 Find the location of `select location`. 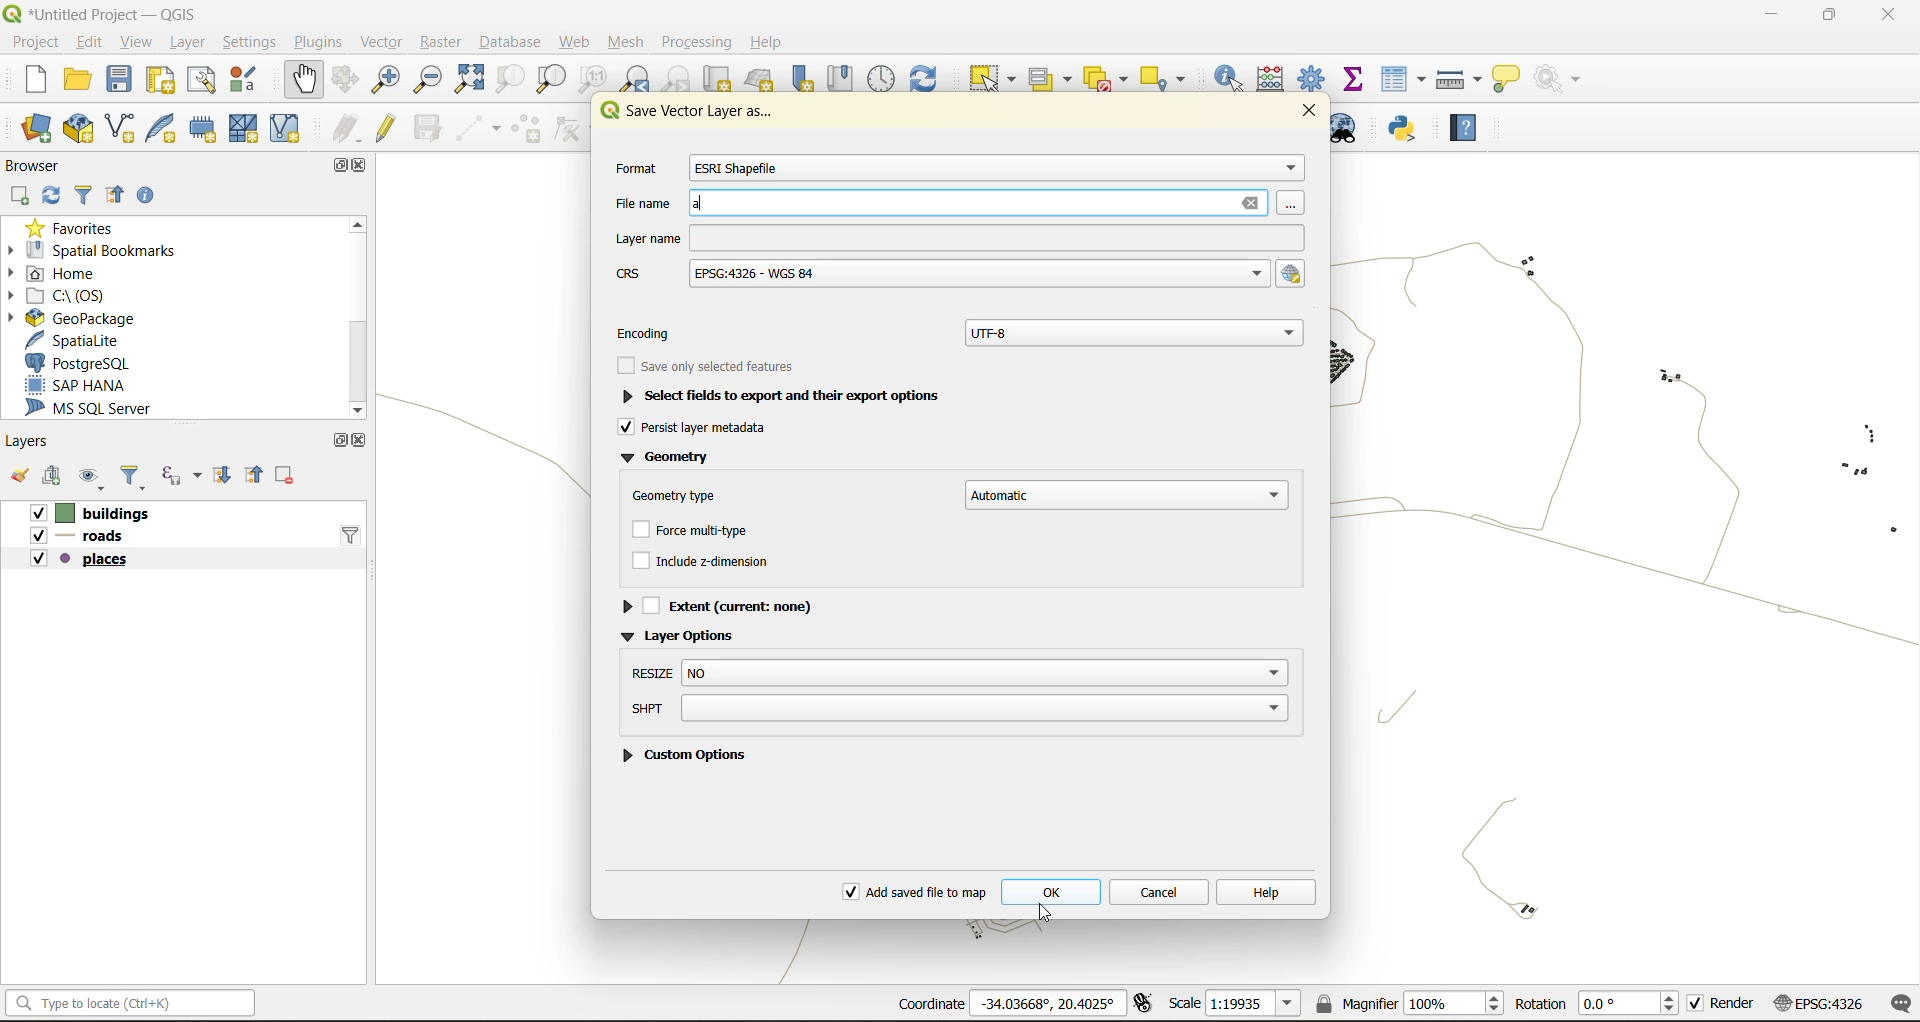

select location is located at coordinates (1166, 77).